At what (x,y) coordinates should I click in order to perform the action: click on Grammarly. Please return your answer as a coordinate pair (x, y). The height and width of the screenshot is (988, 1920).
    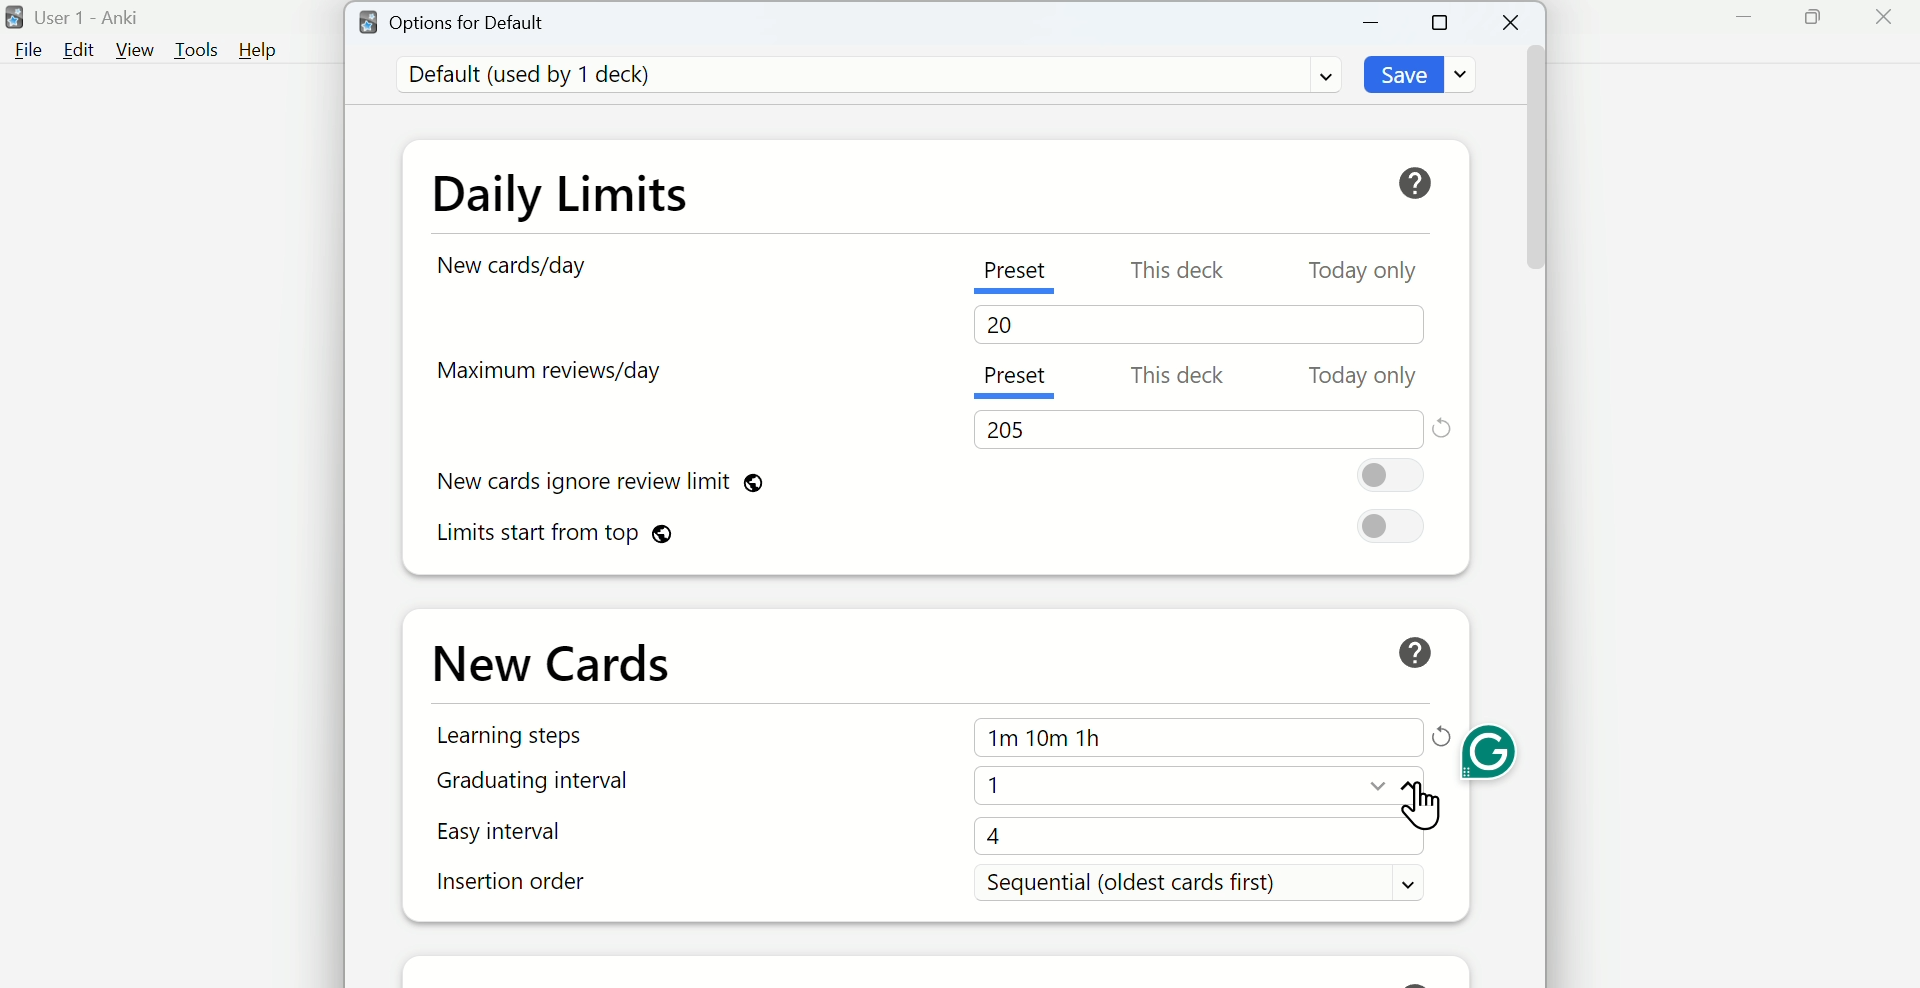
    Looking at the image, I should click on (1495, 753).